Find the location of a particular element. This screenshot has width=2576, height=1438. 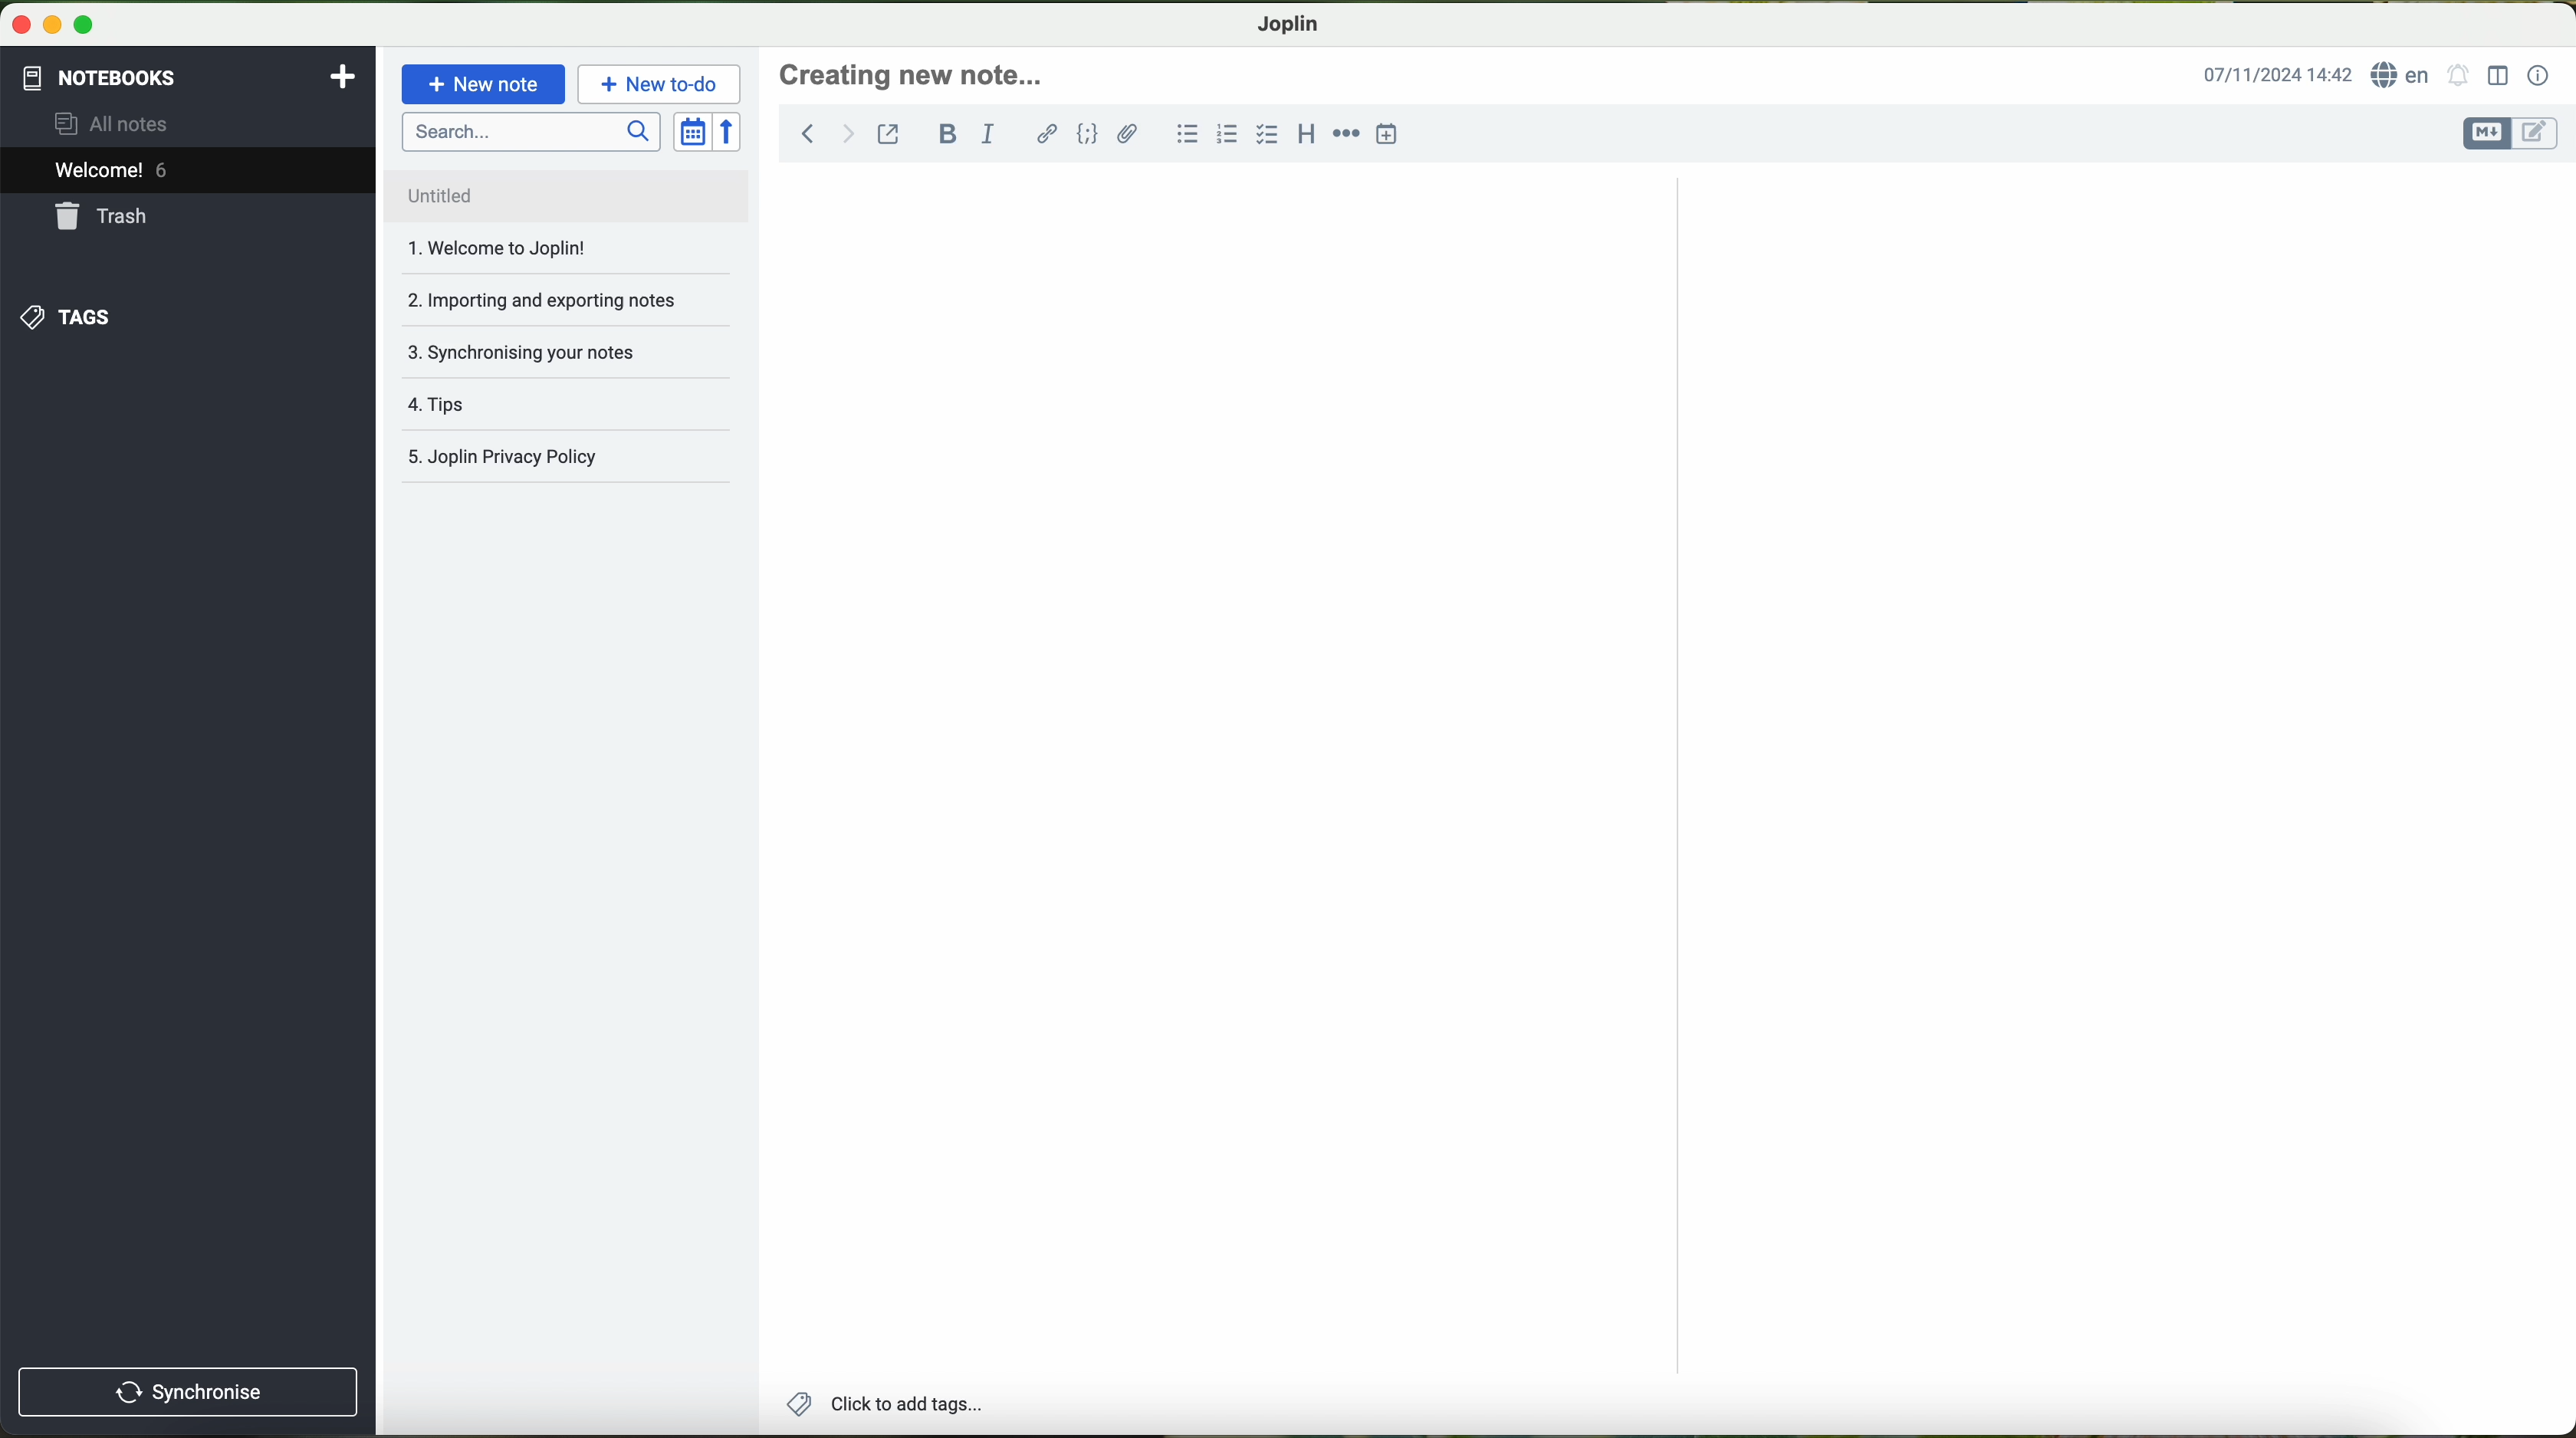

reverse sort order is located at coordinates (729, 132).